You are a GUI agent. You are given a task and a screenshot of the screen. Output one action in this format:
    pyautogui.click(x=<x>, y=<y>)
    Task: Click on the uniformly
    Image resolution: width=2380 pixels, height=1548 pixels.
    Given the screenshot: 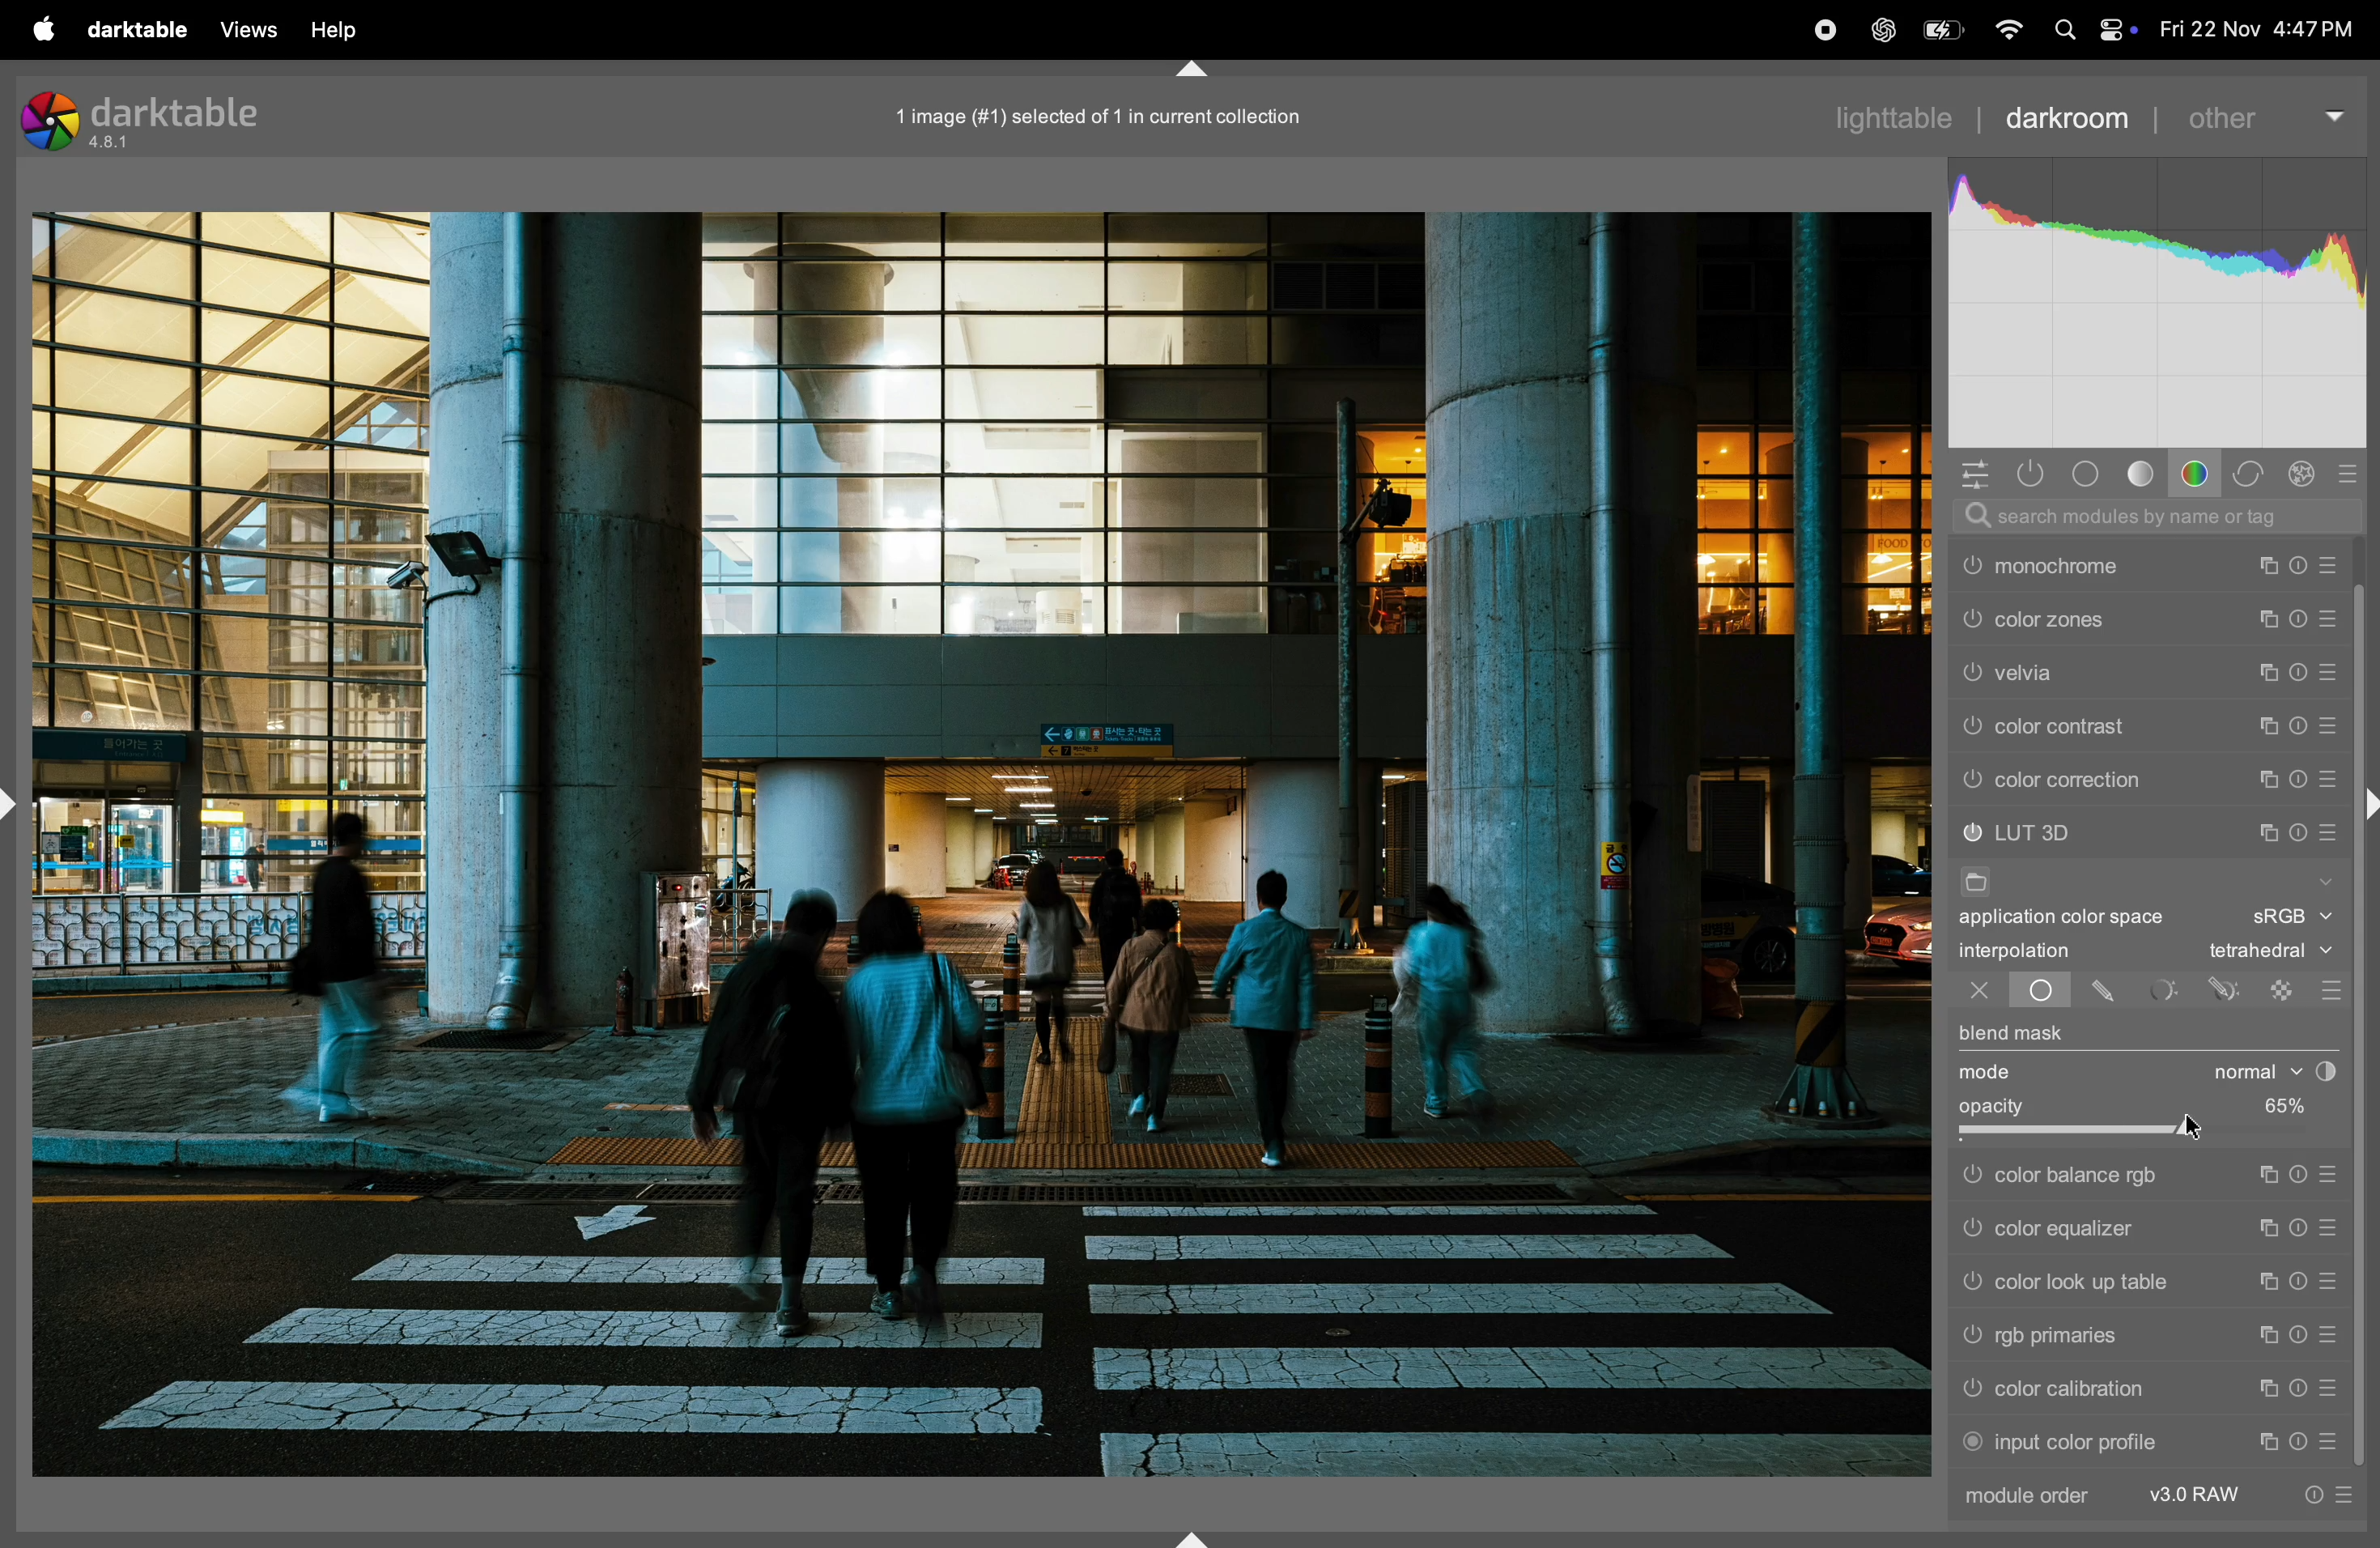 What is the action you would take?
    pyautogui.click(x=2041, y=993)
    